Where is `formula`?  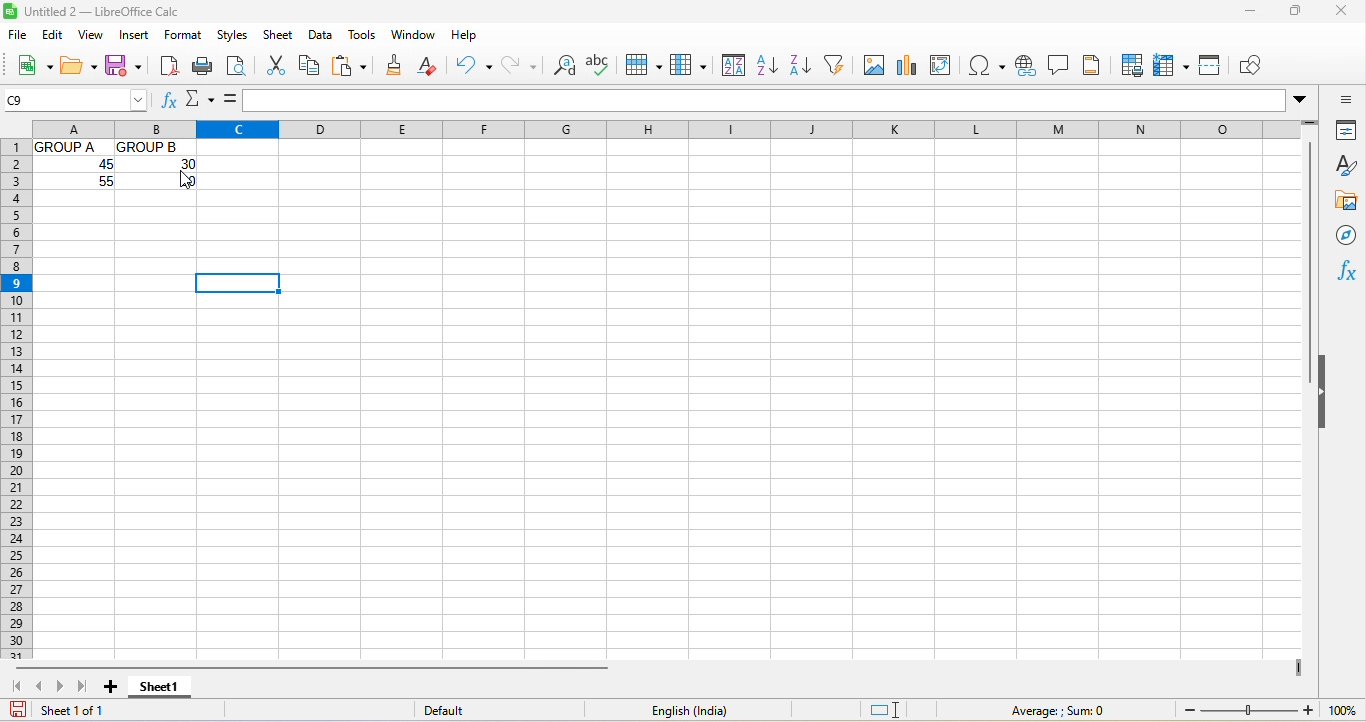 formula is located at coordinates (229, 99).